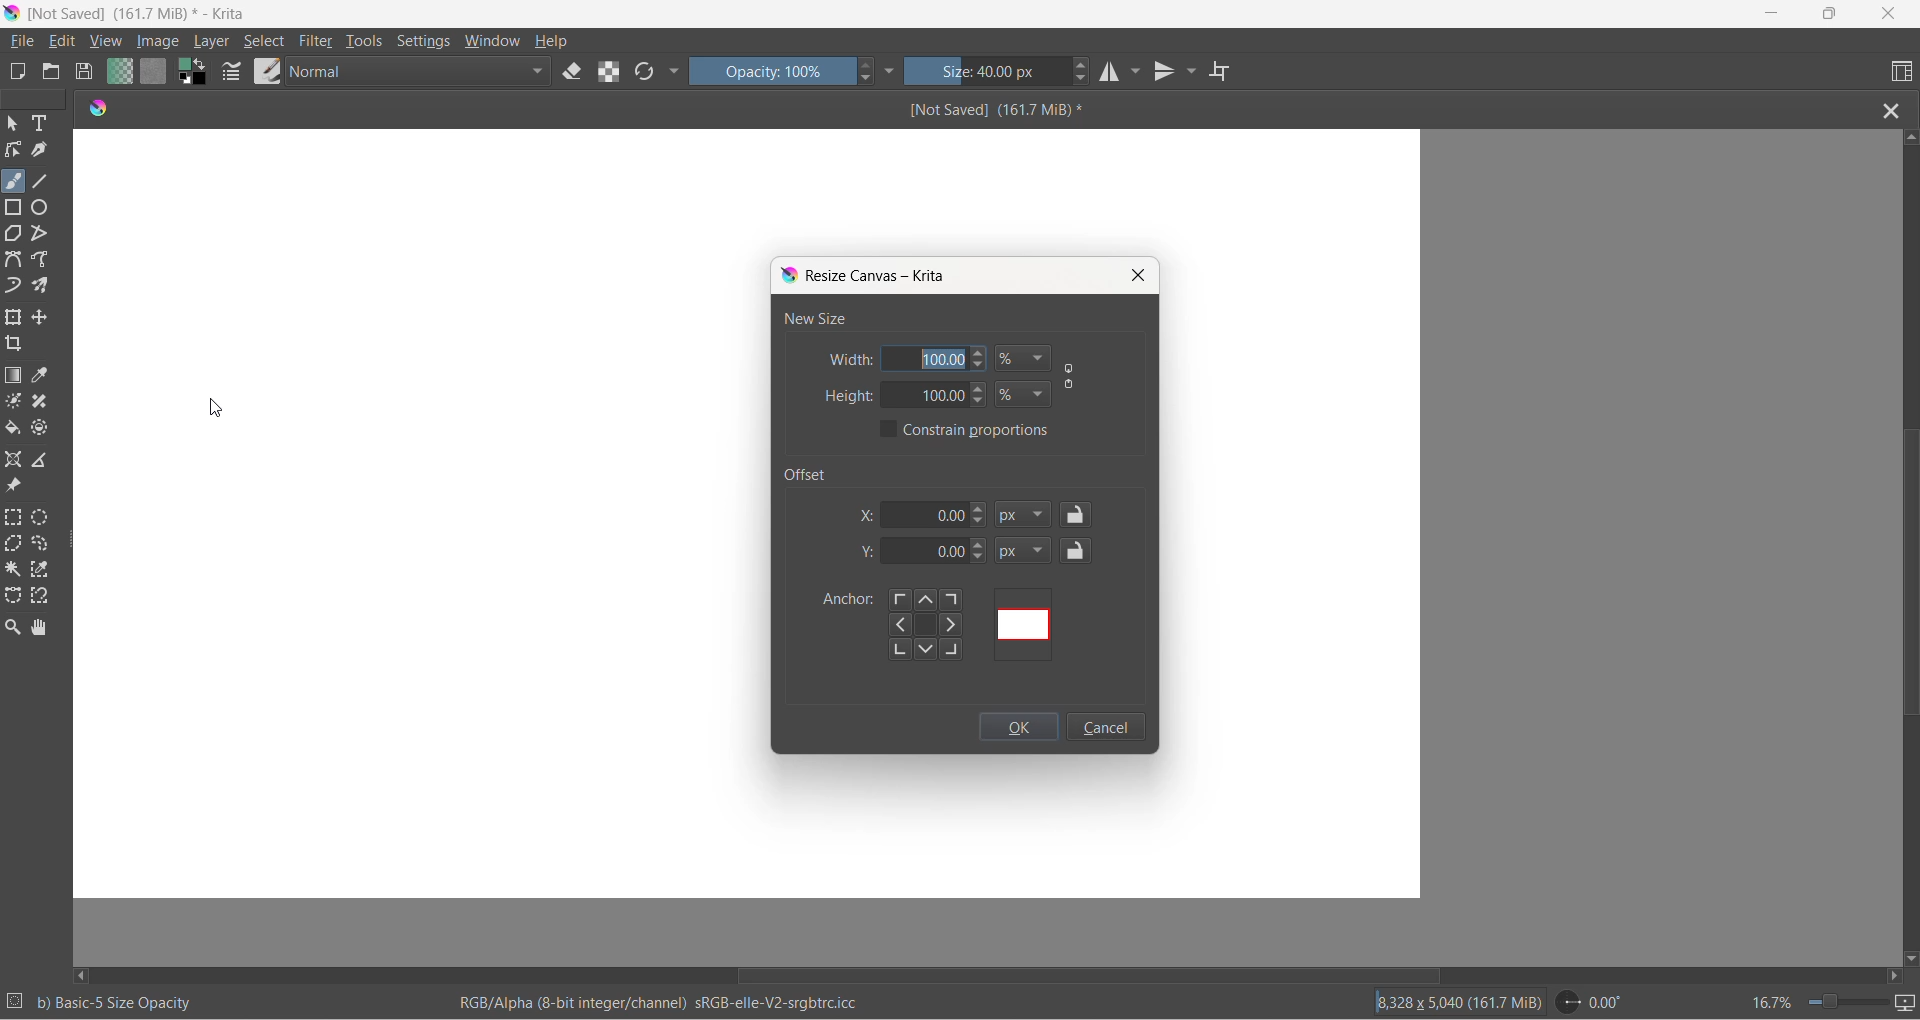 This screenshot has width=1920, height=1020. I want to click on scroll down button, so click(1908, 954).